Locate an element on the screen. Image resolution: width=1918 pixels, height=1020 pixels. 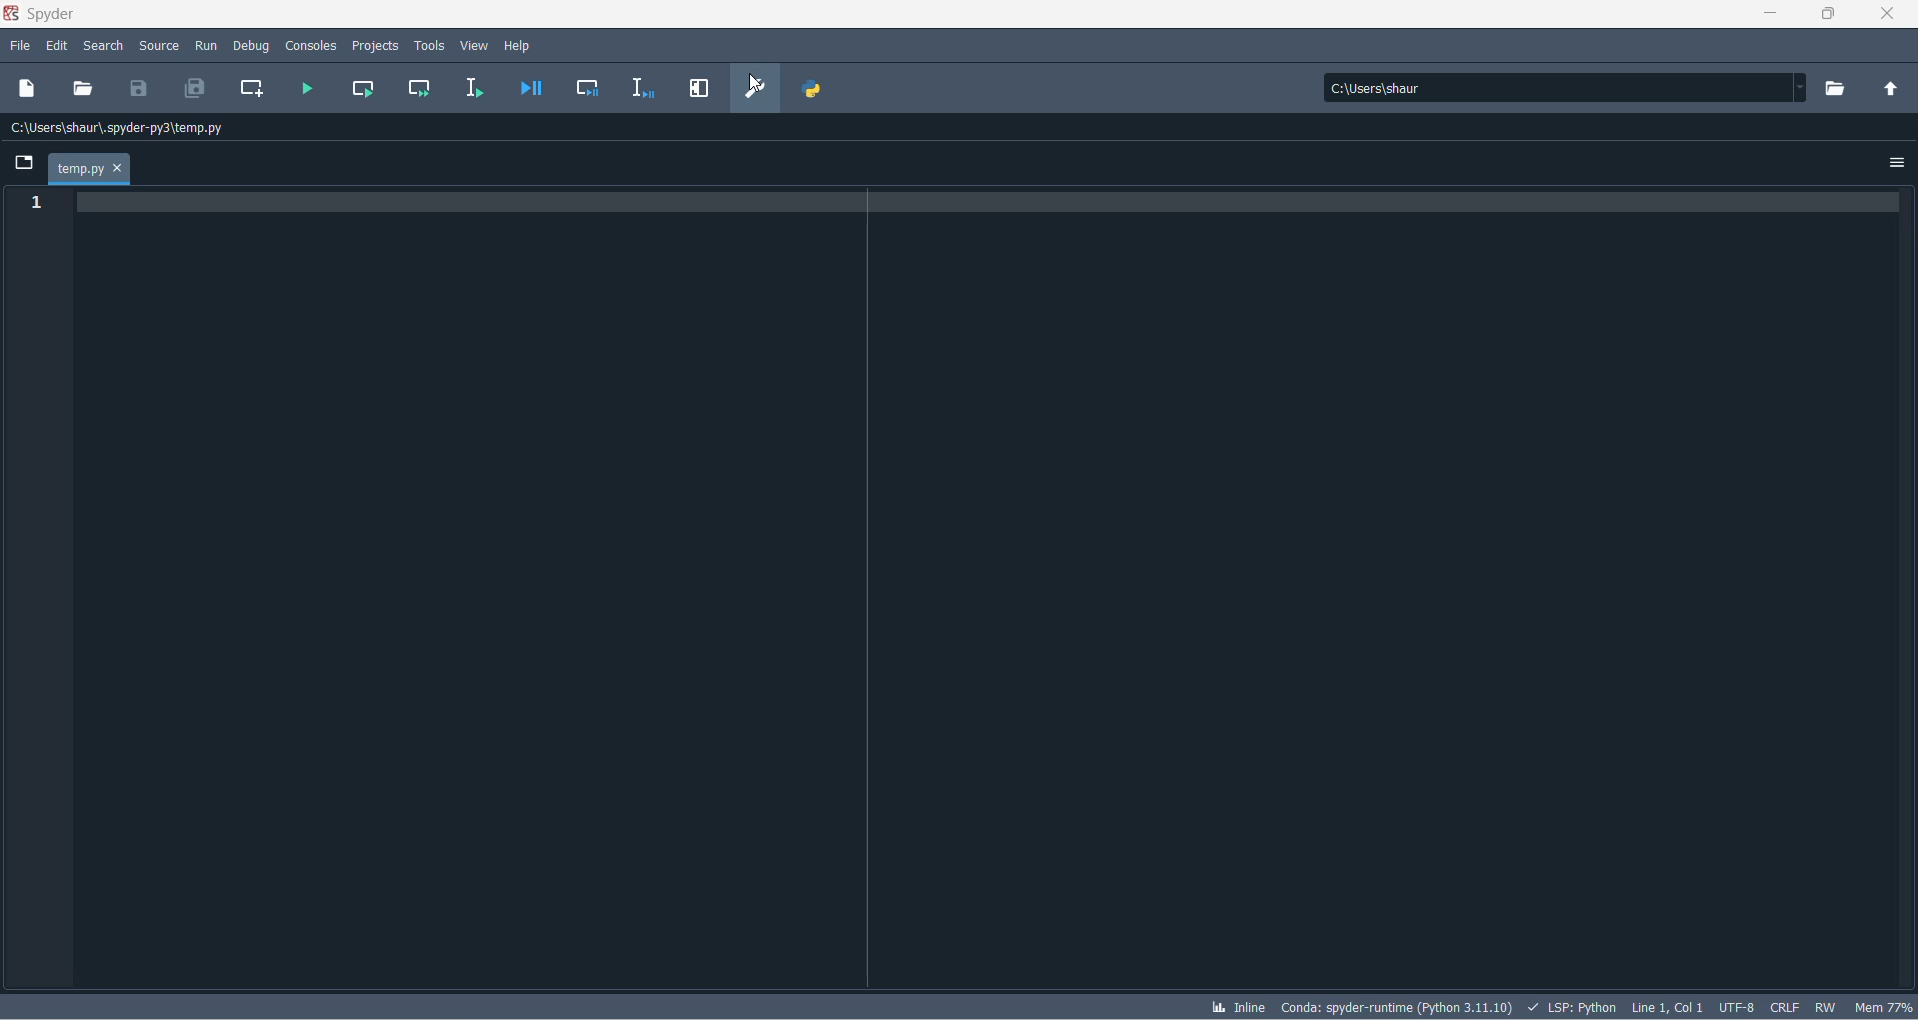
PREFERENCES is located at coordinates (757, 89).